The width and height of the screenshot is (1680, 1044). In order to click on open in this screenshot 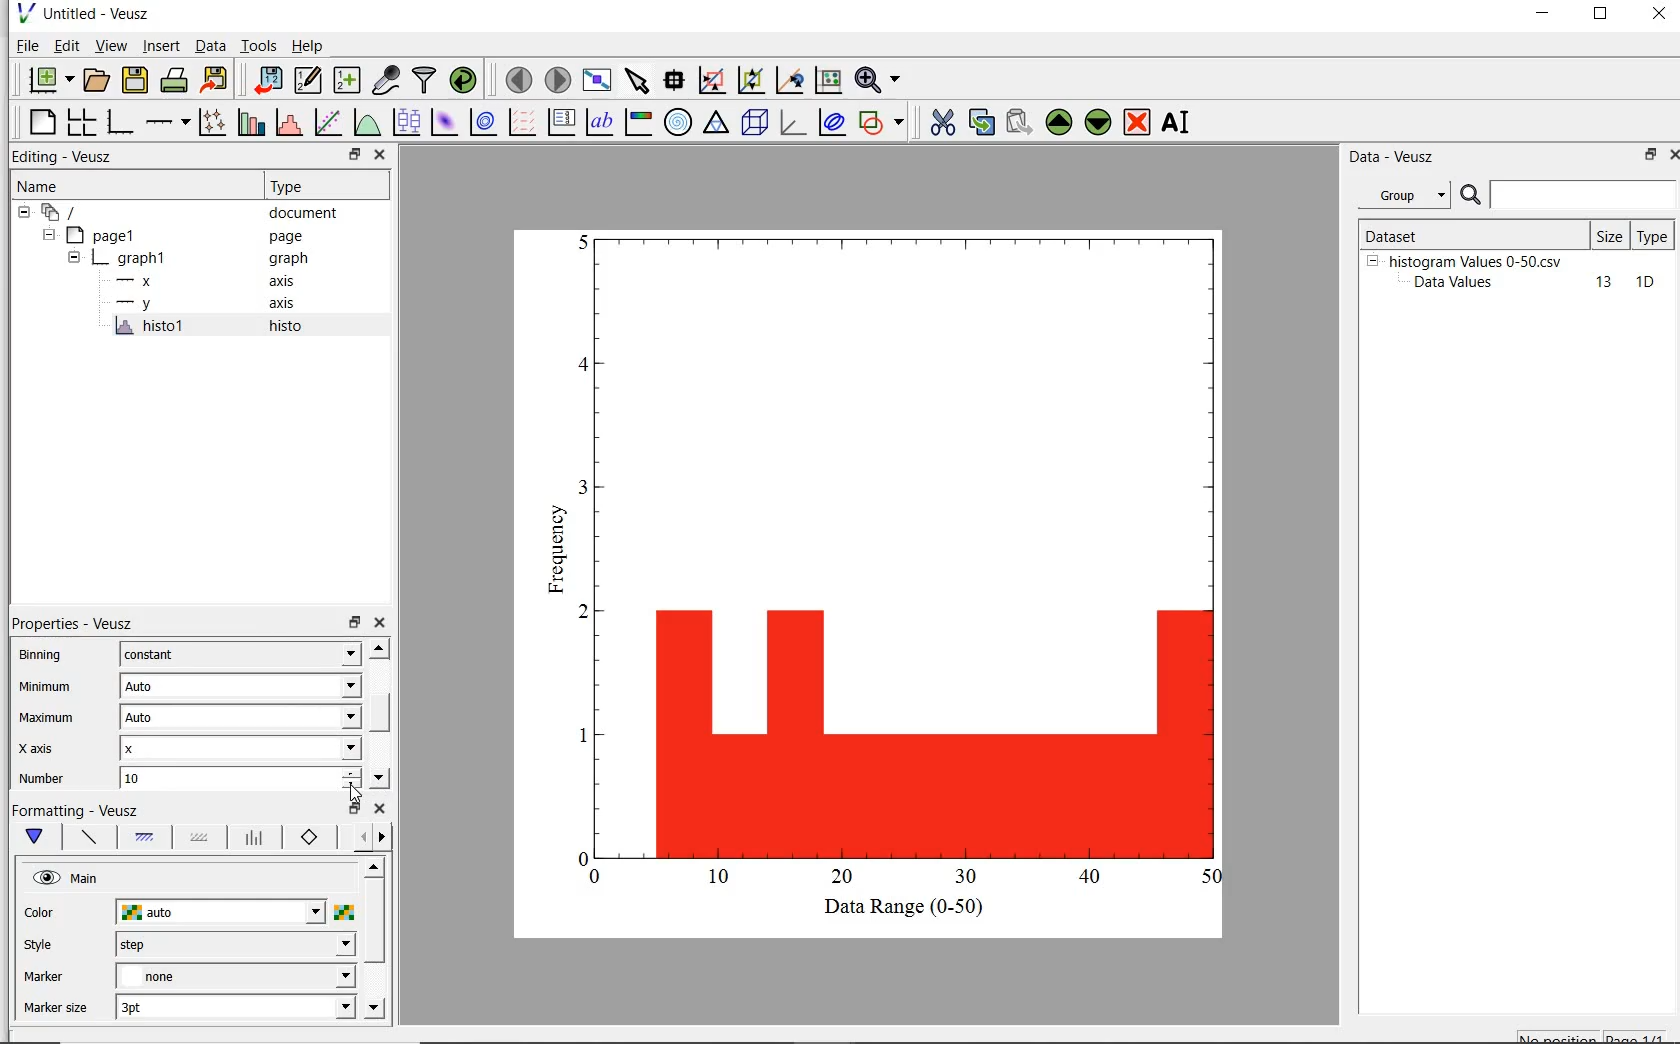, I will do `click(99, 78)`.